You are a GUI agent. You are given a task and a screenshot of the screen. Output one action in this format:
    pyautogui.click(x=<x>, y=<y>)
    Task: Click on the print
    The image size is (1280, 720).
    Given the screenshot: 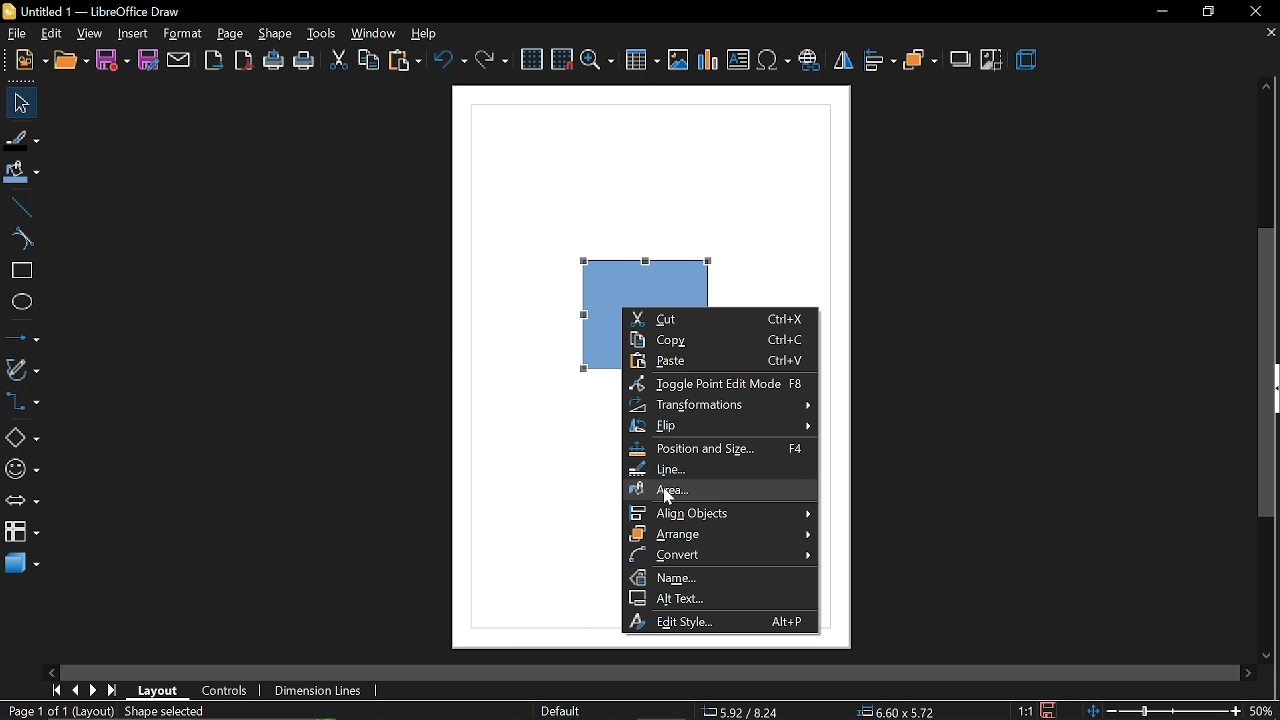 What is the action you would take?
    pyautogui.click(x=305, y=62)
    